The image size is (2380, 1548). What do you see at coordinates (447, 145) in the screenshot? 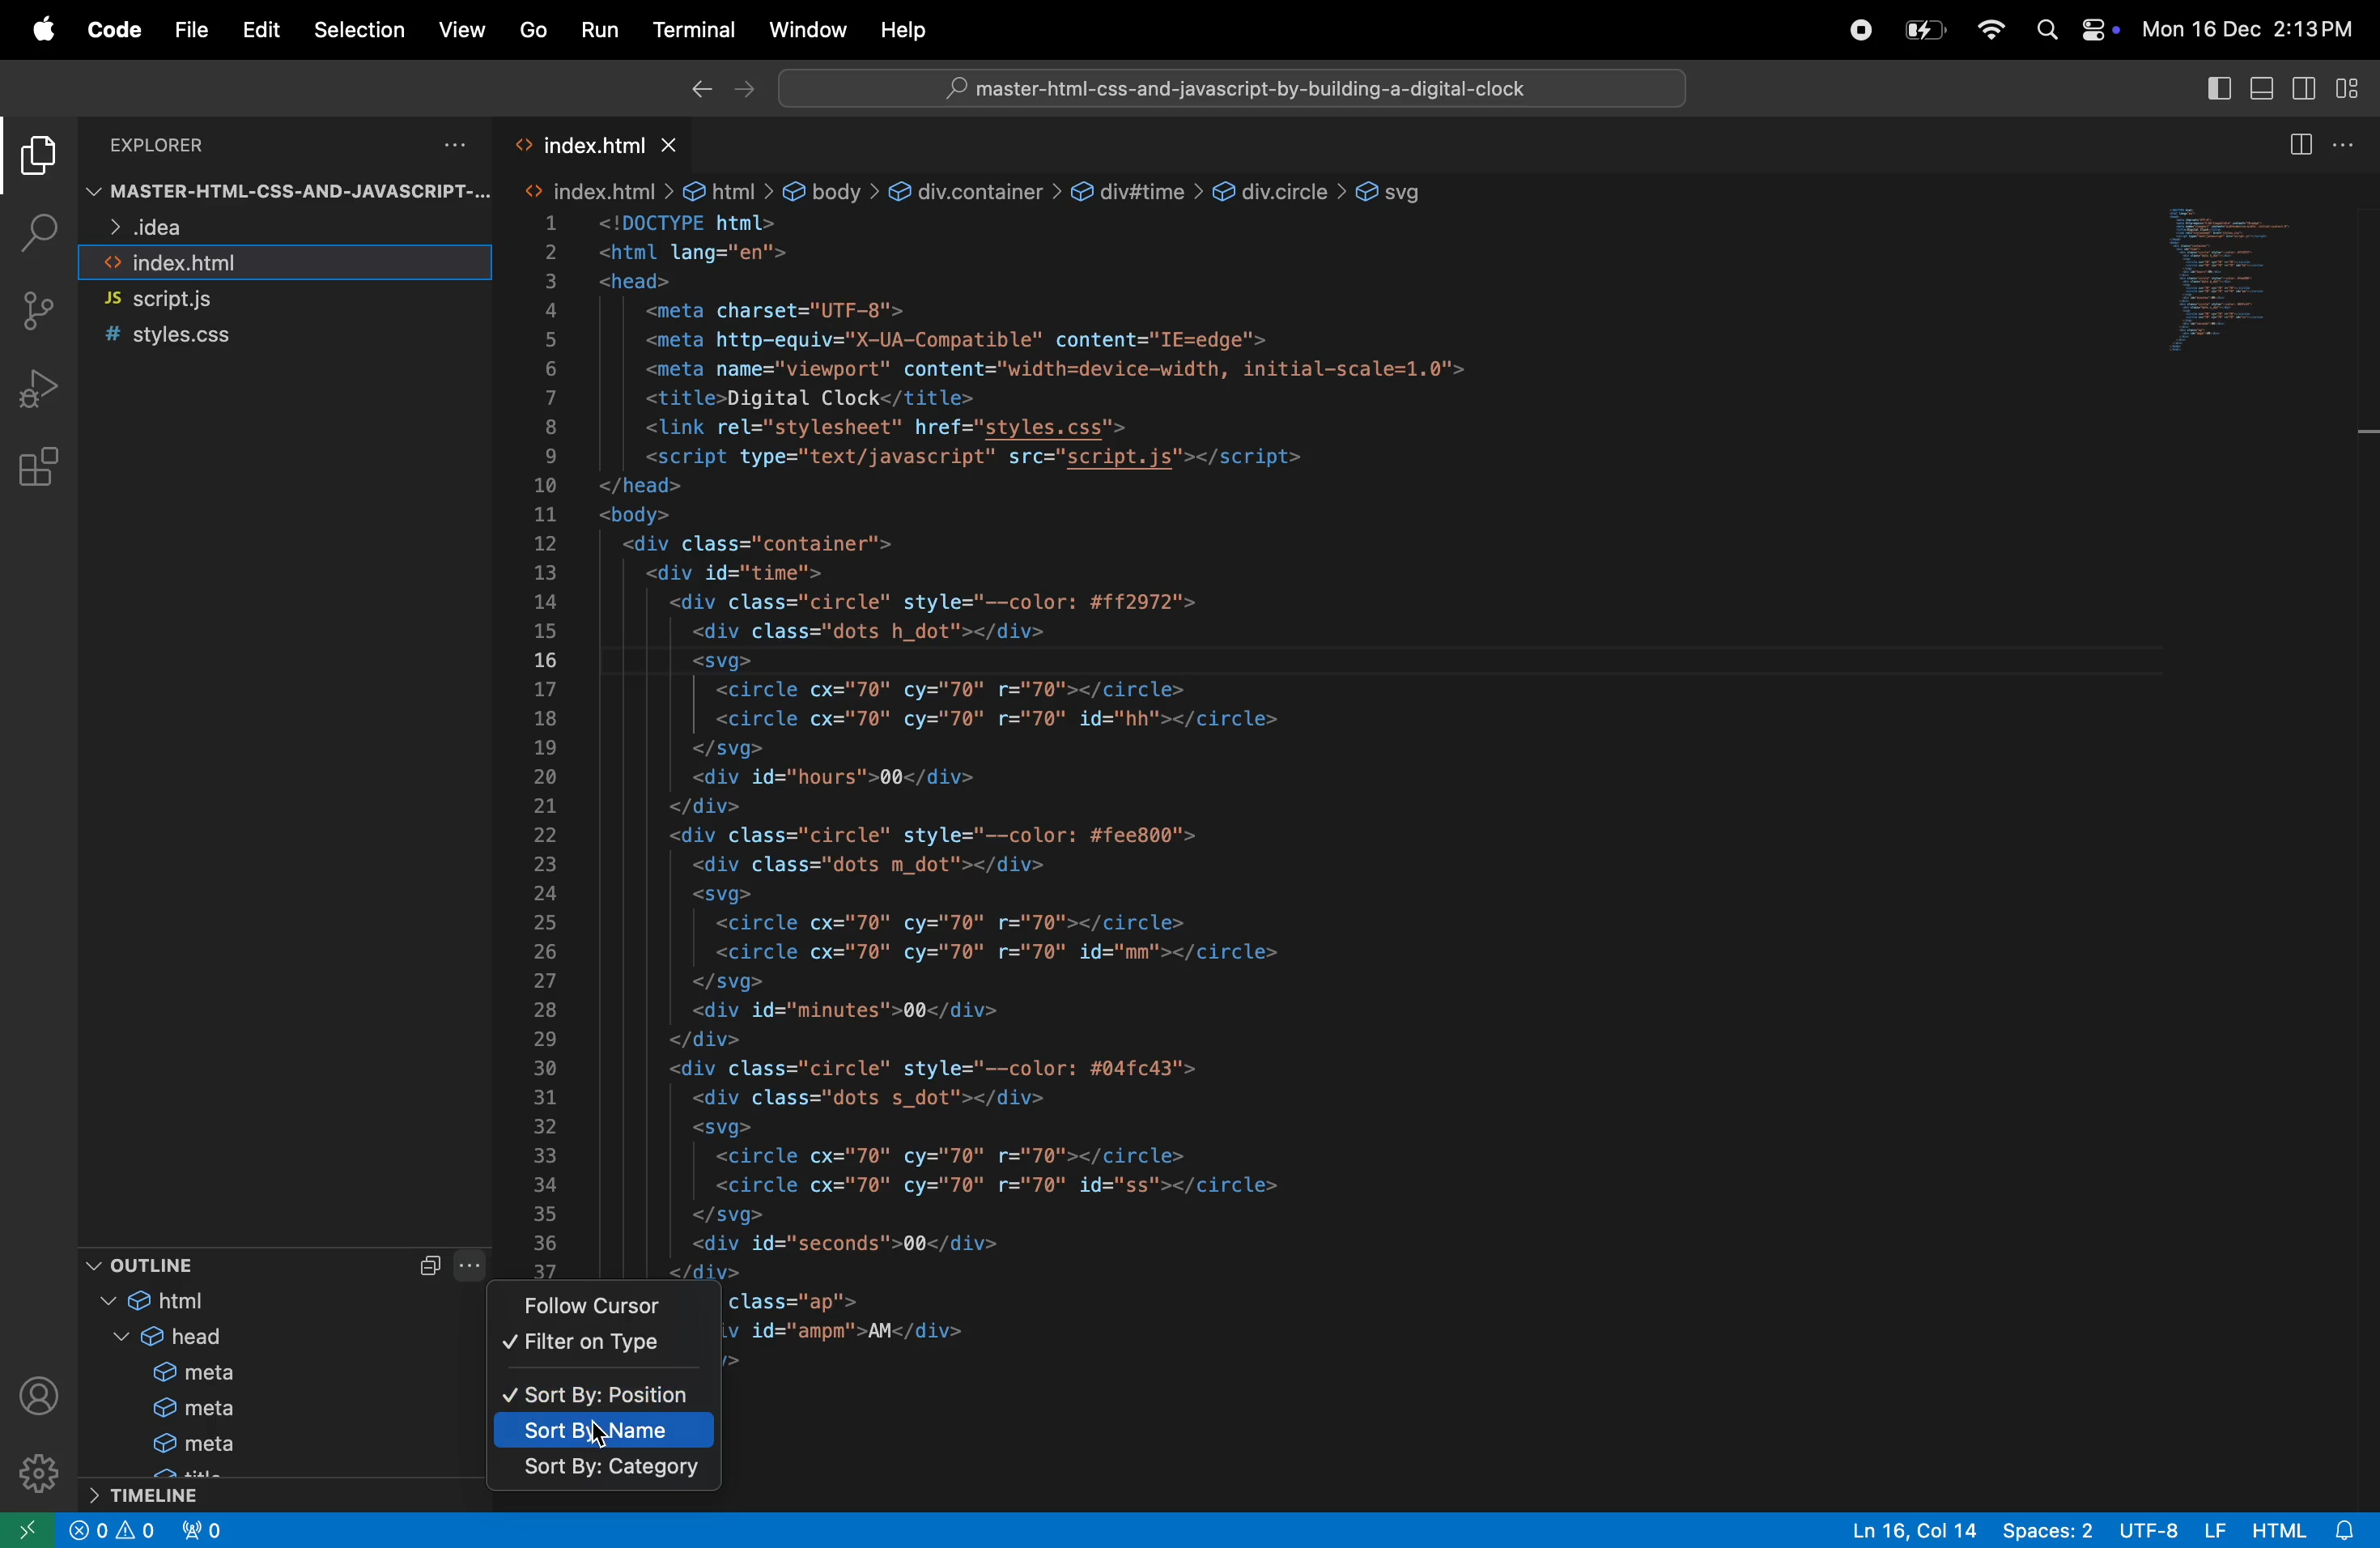
I see `options` at bounding box center [447, 145].